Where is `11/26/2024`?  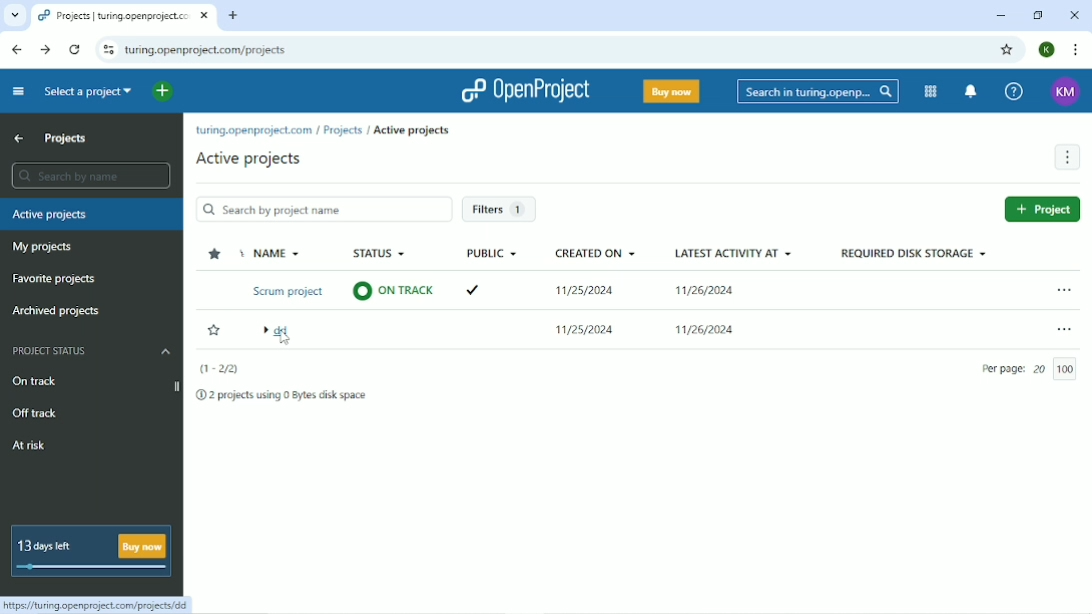 11/26/2024 is located at coordinates (706, 293).